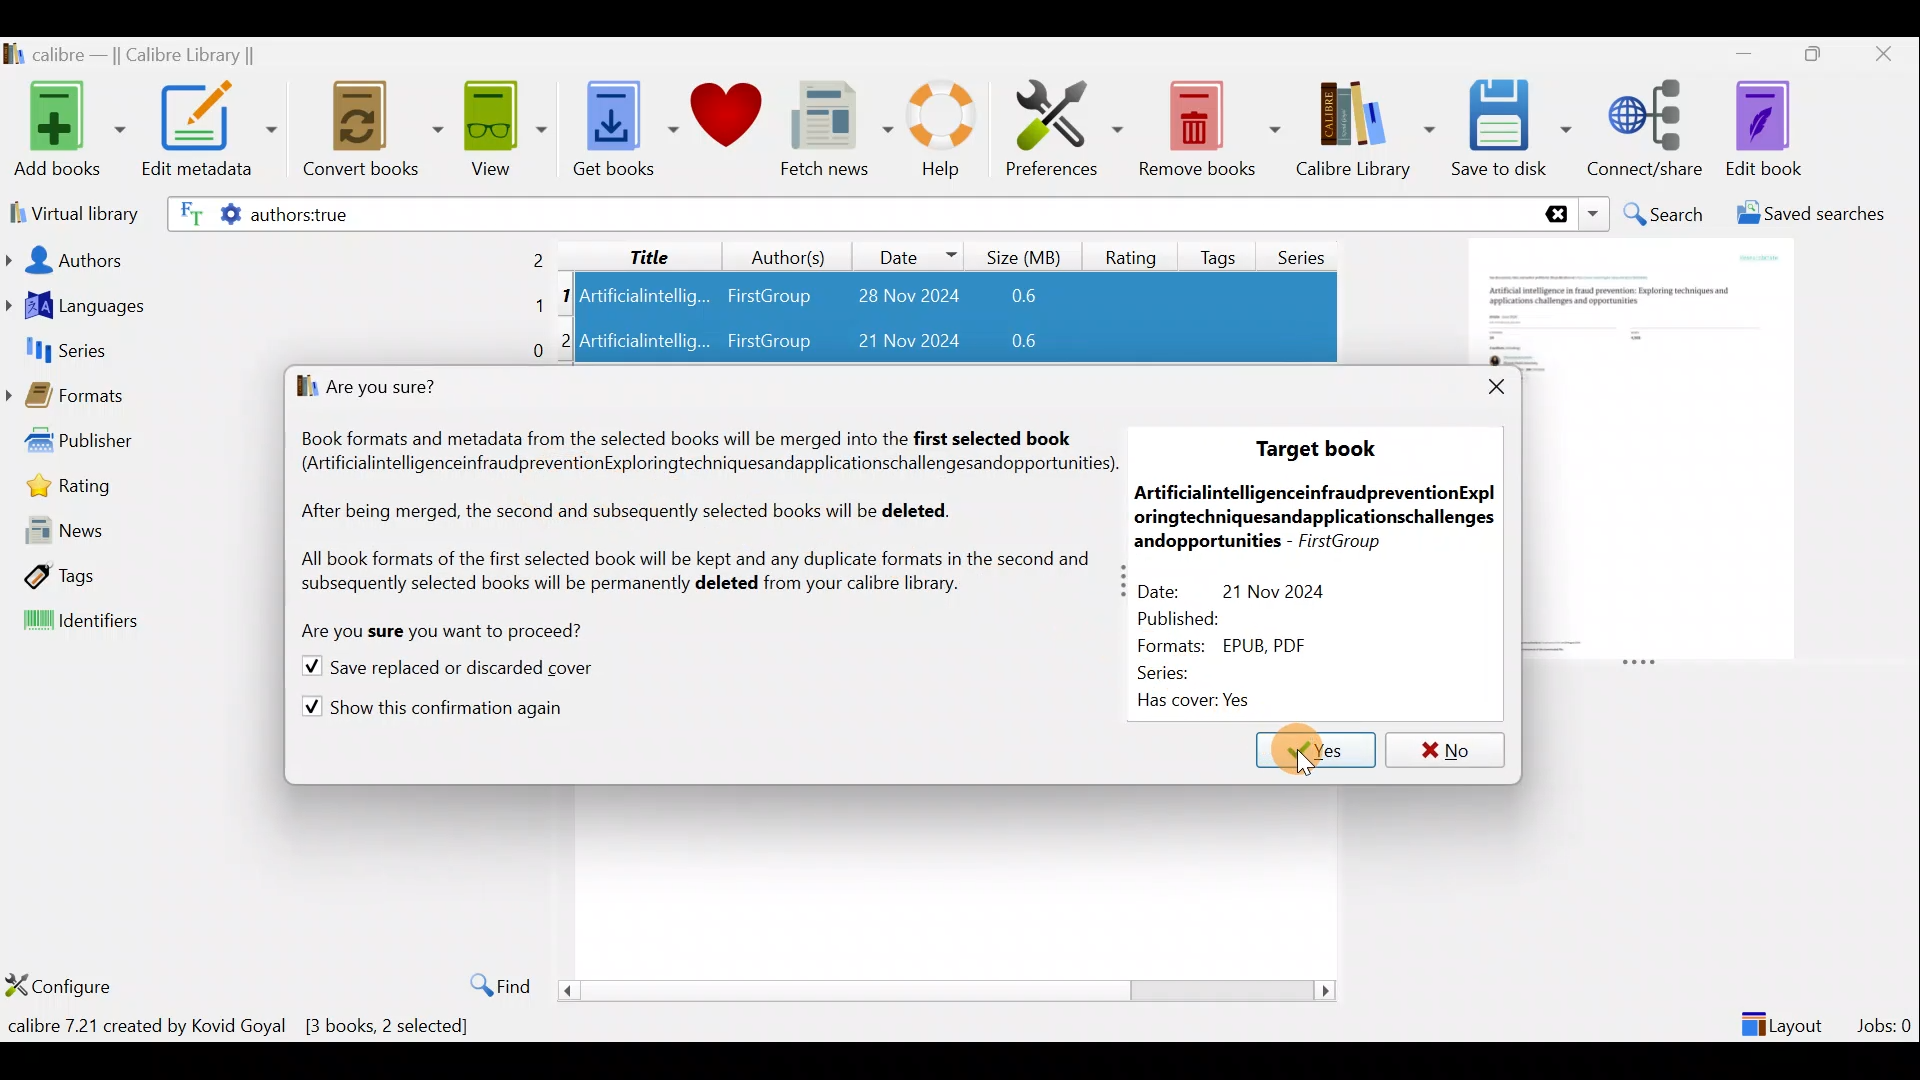  What do you see at coordinates (431, 709) in the screenshot?
I see `Show this confirmation again` at bounding box center [431, 709].